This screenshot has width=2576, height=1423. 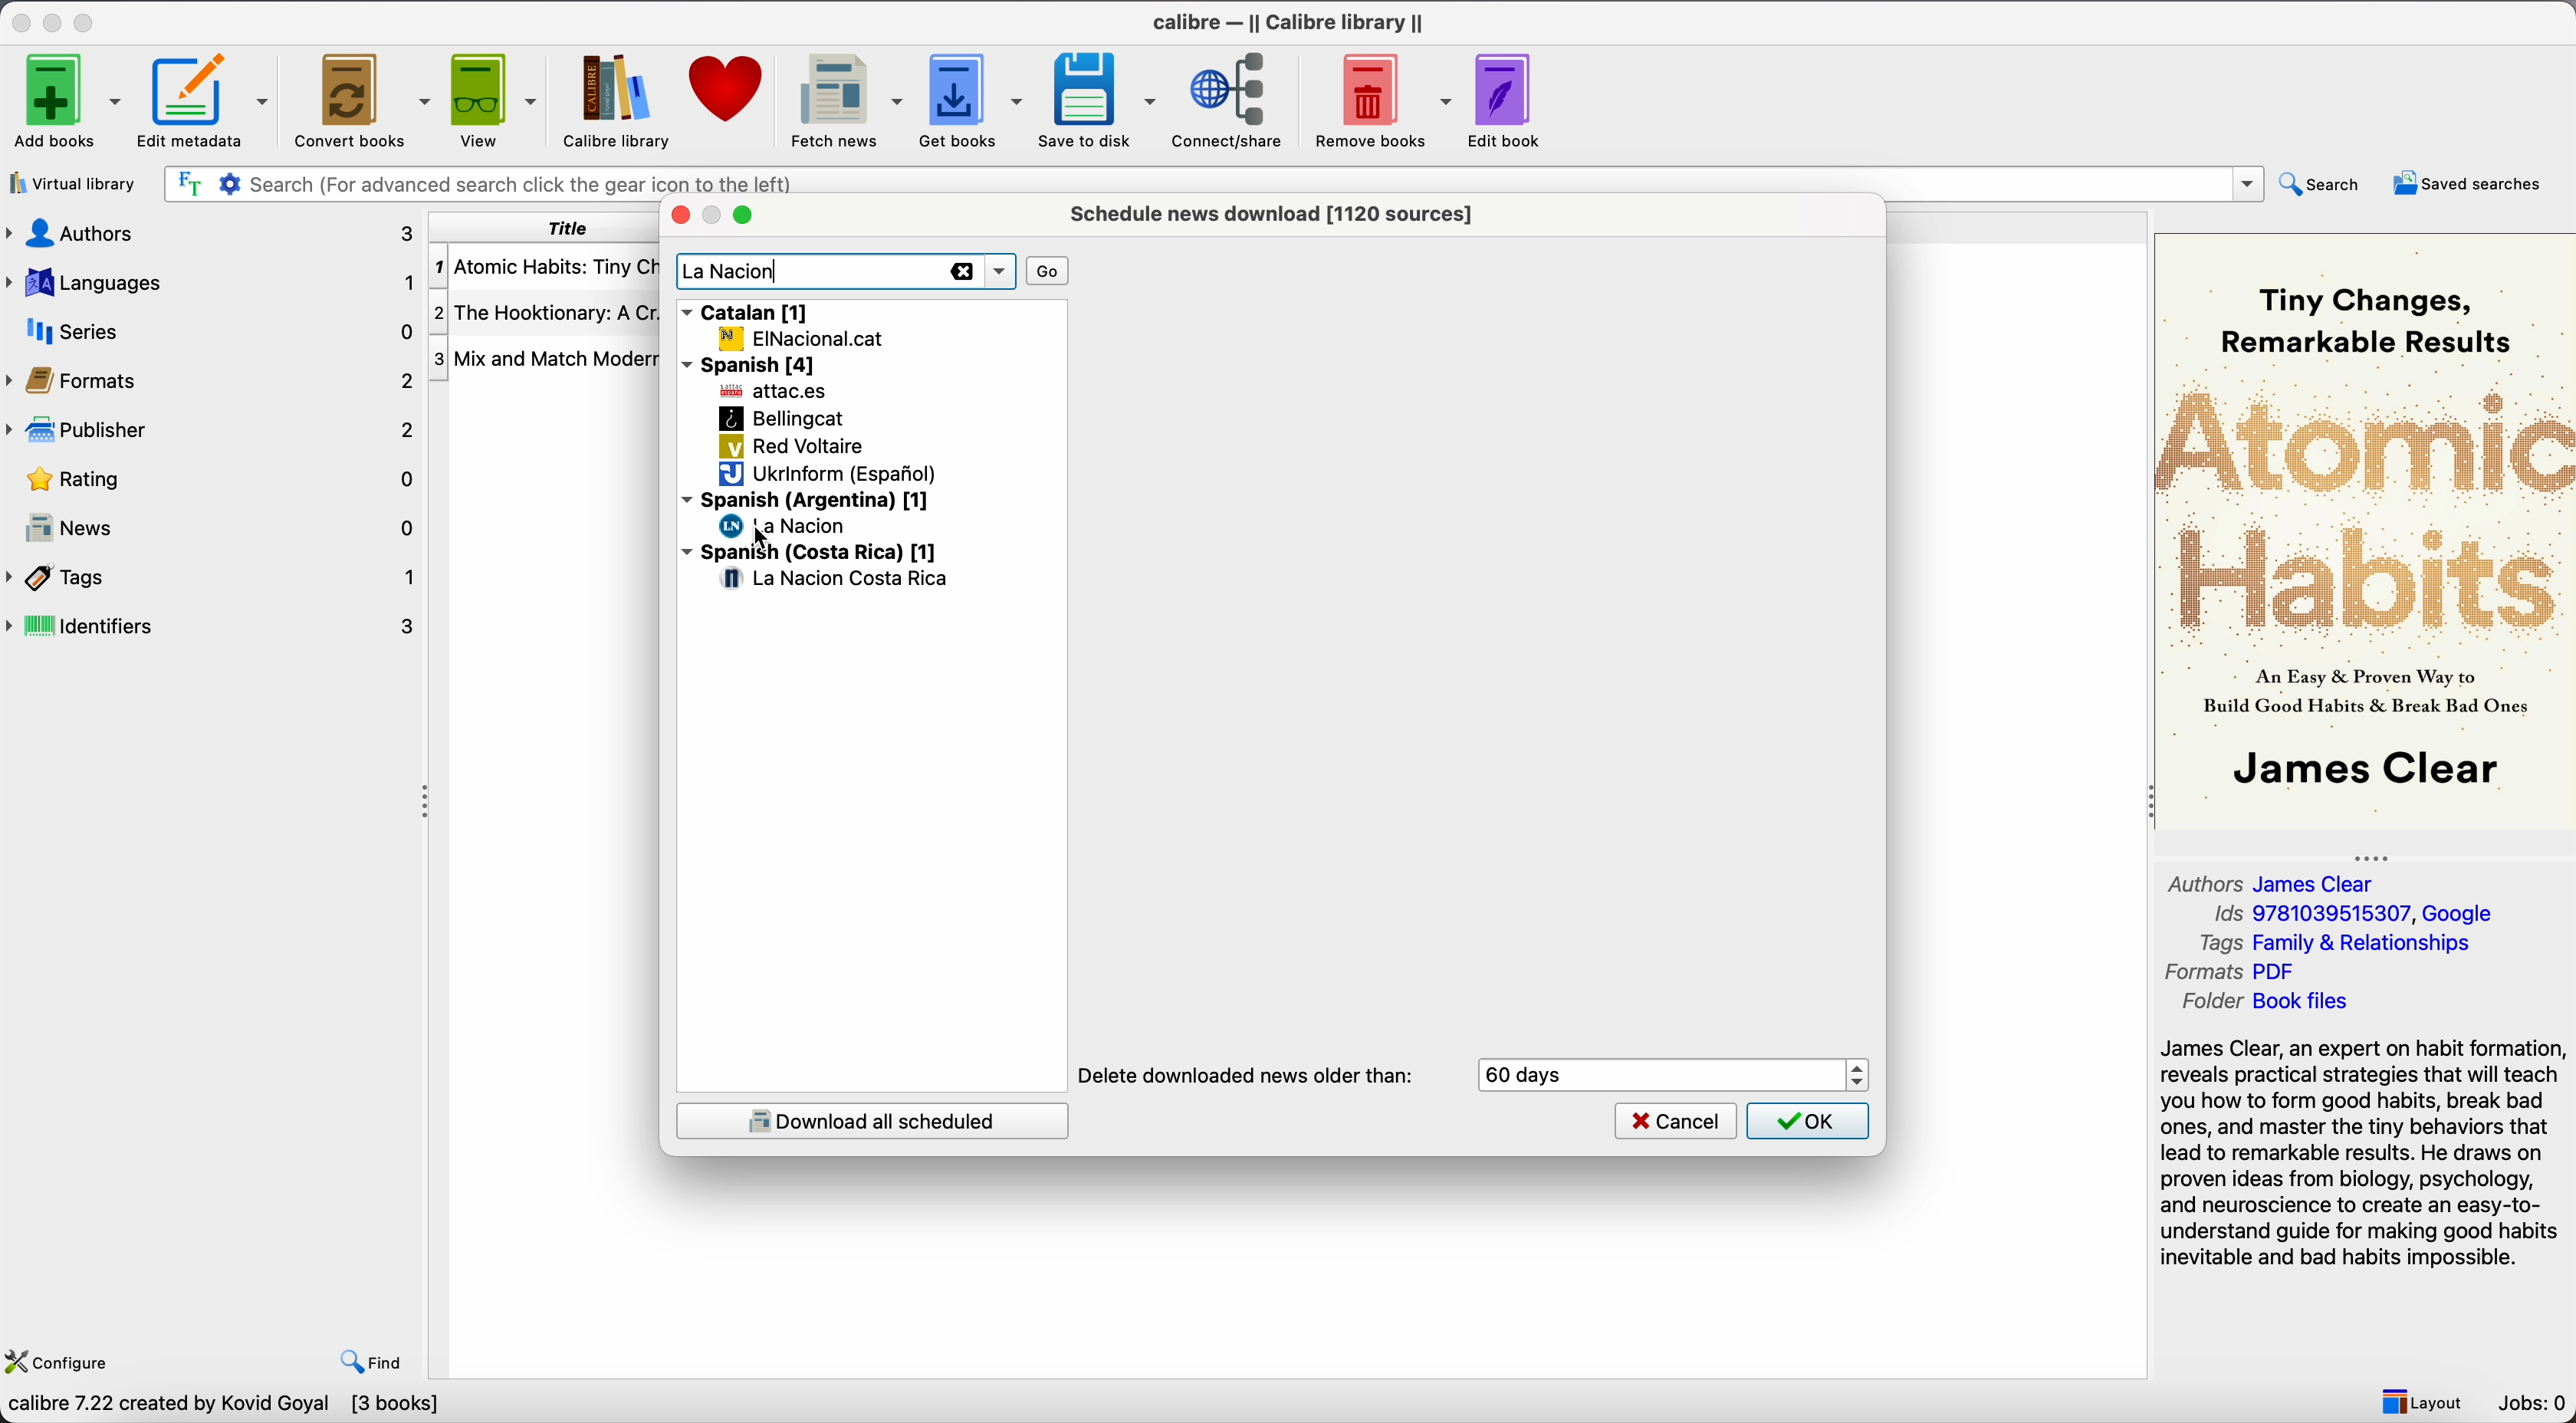 I want to click on download scheduled, so click(x=871, y=1120).